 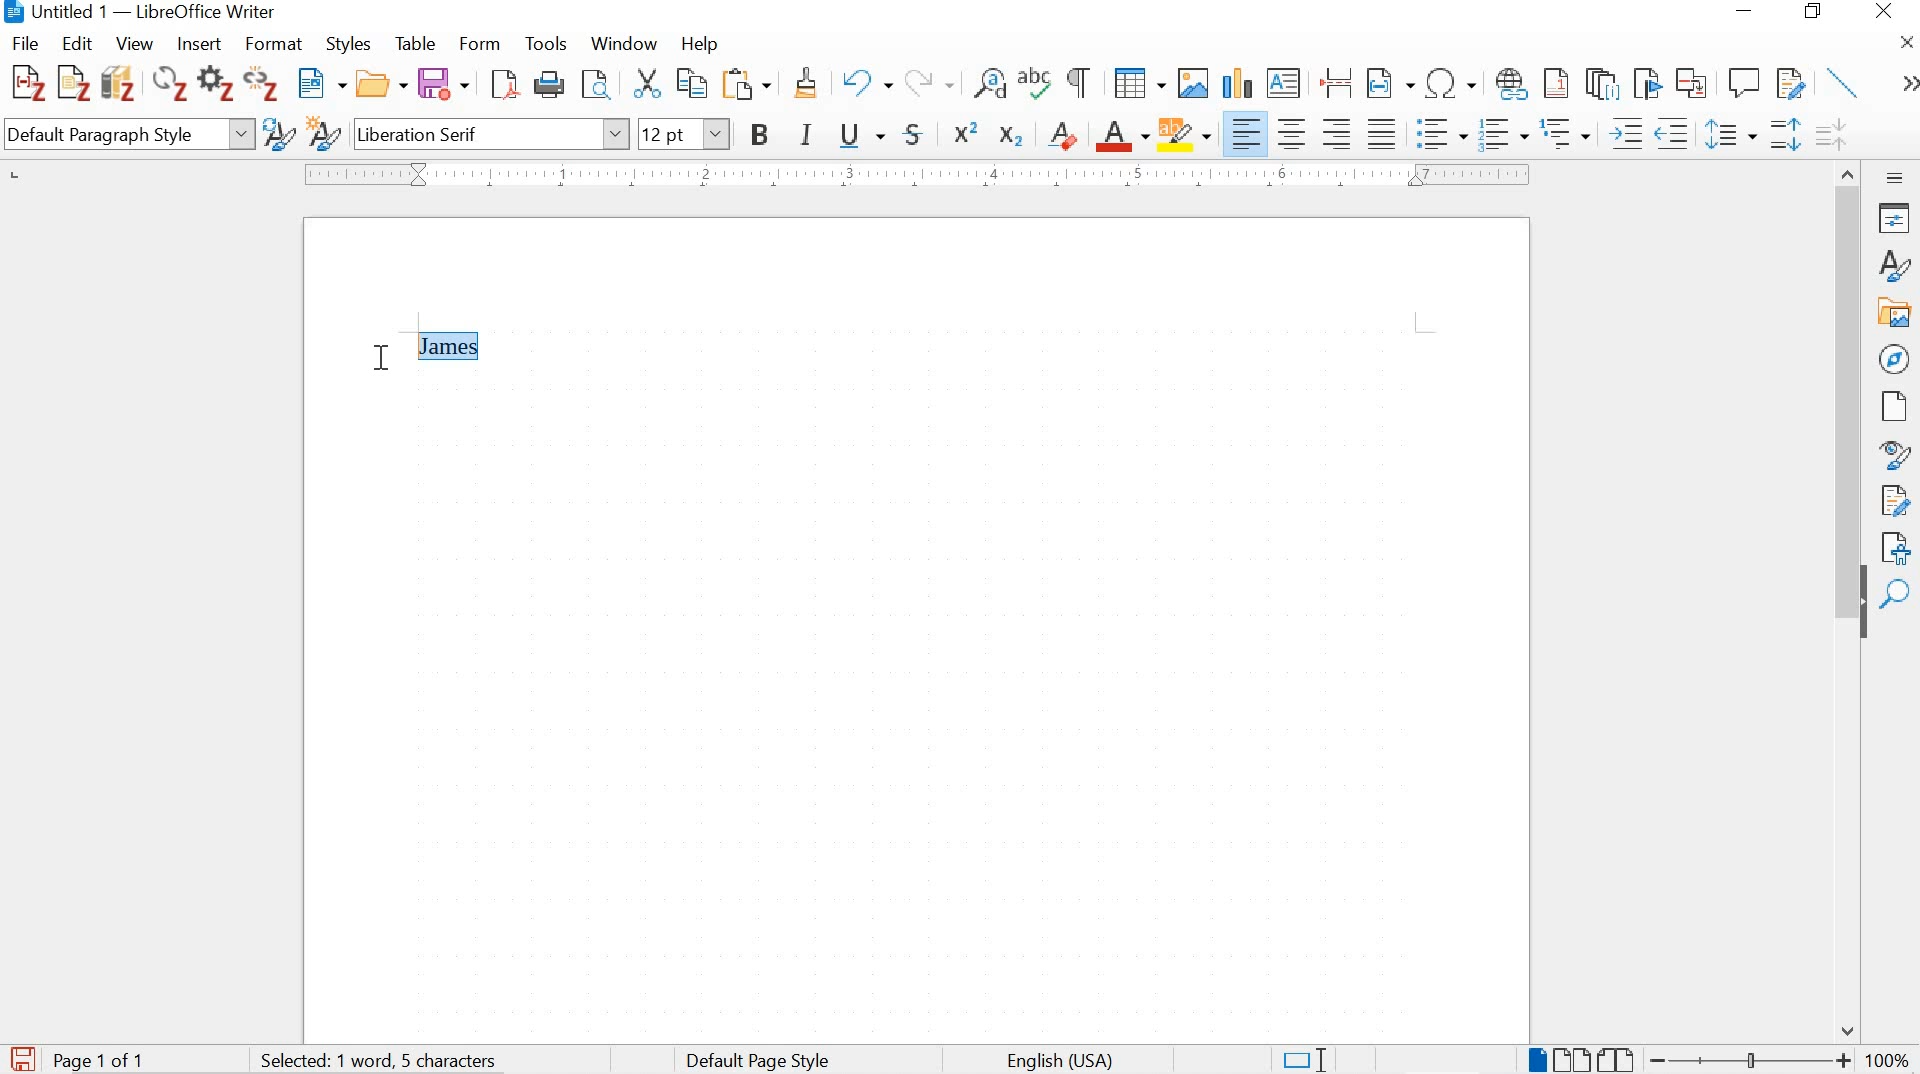 I want to click on cursor, so click(x=382, y=353).